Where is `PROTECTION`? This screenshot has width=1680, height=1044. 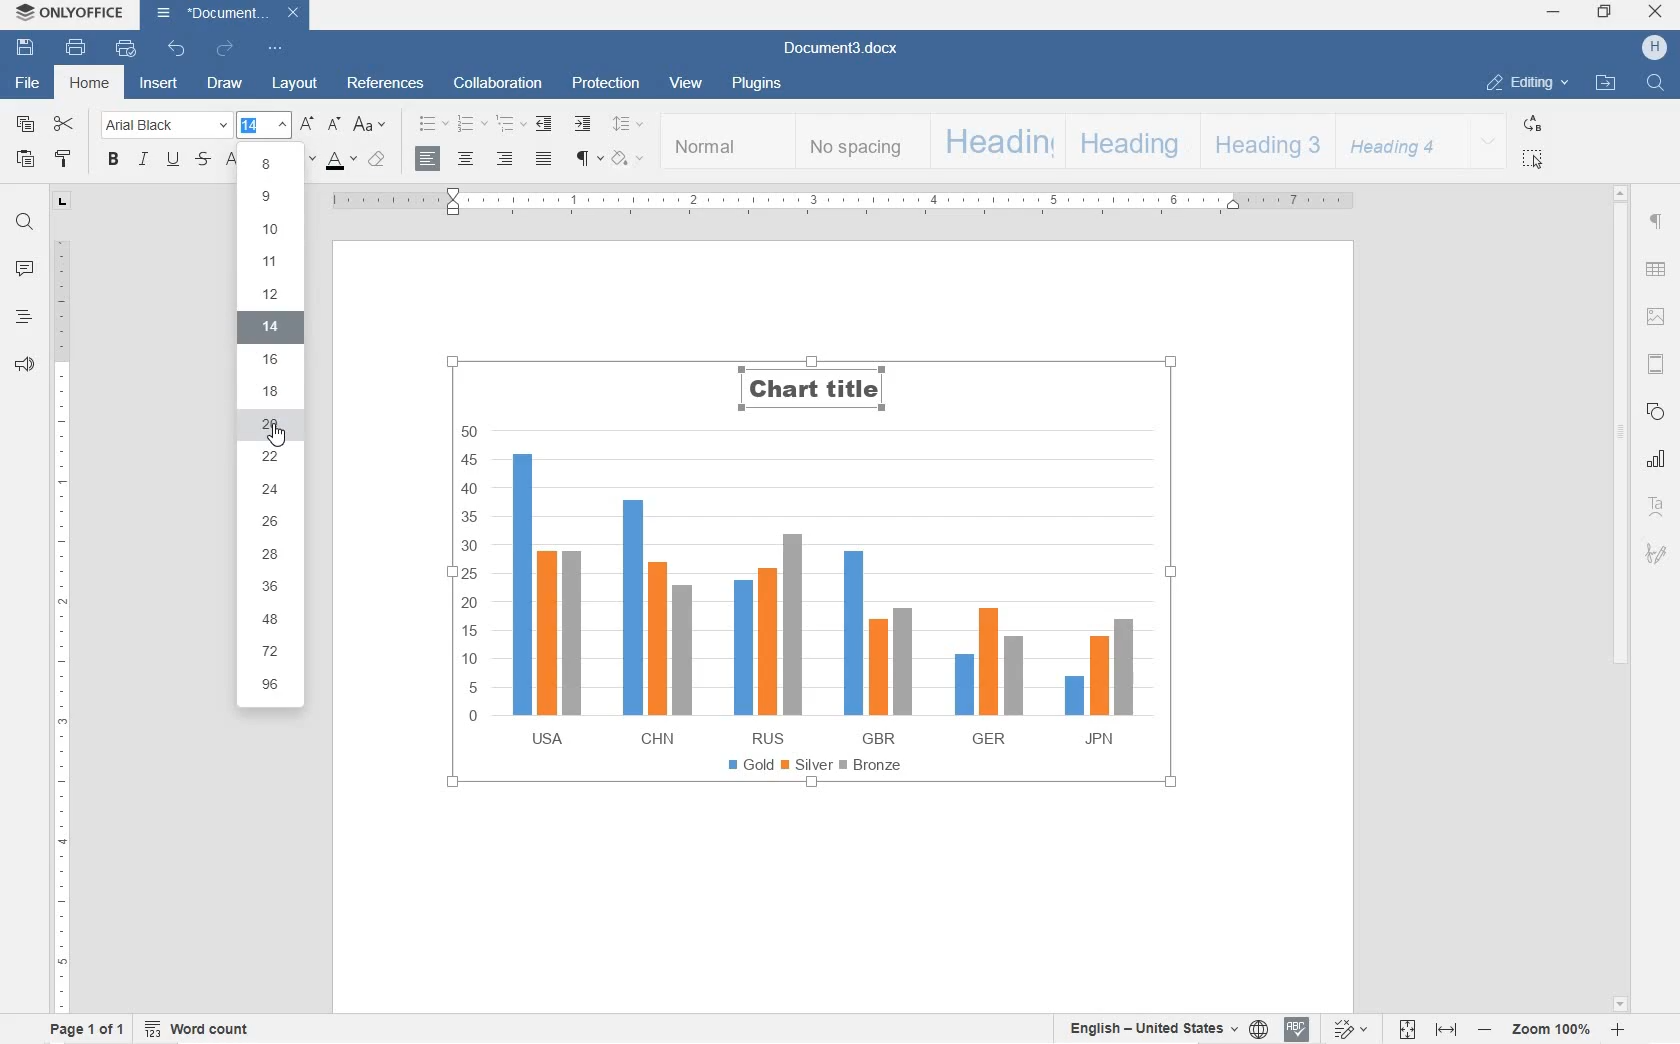 PROTECTION is located at coordinates (603, 83).